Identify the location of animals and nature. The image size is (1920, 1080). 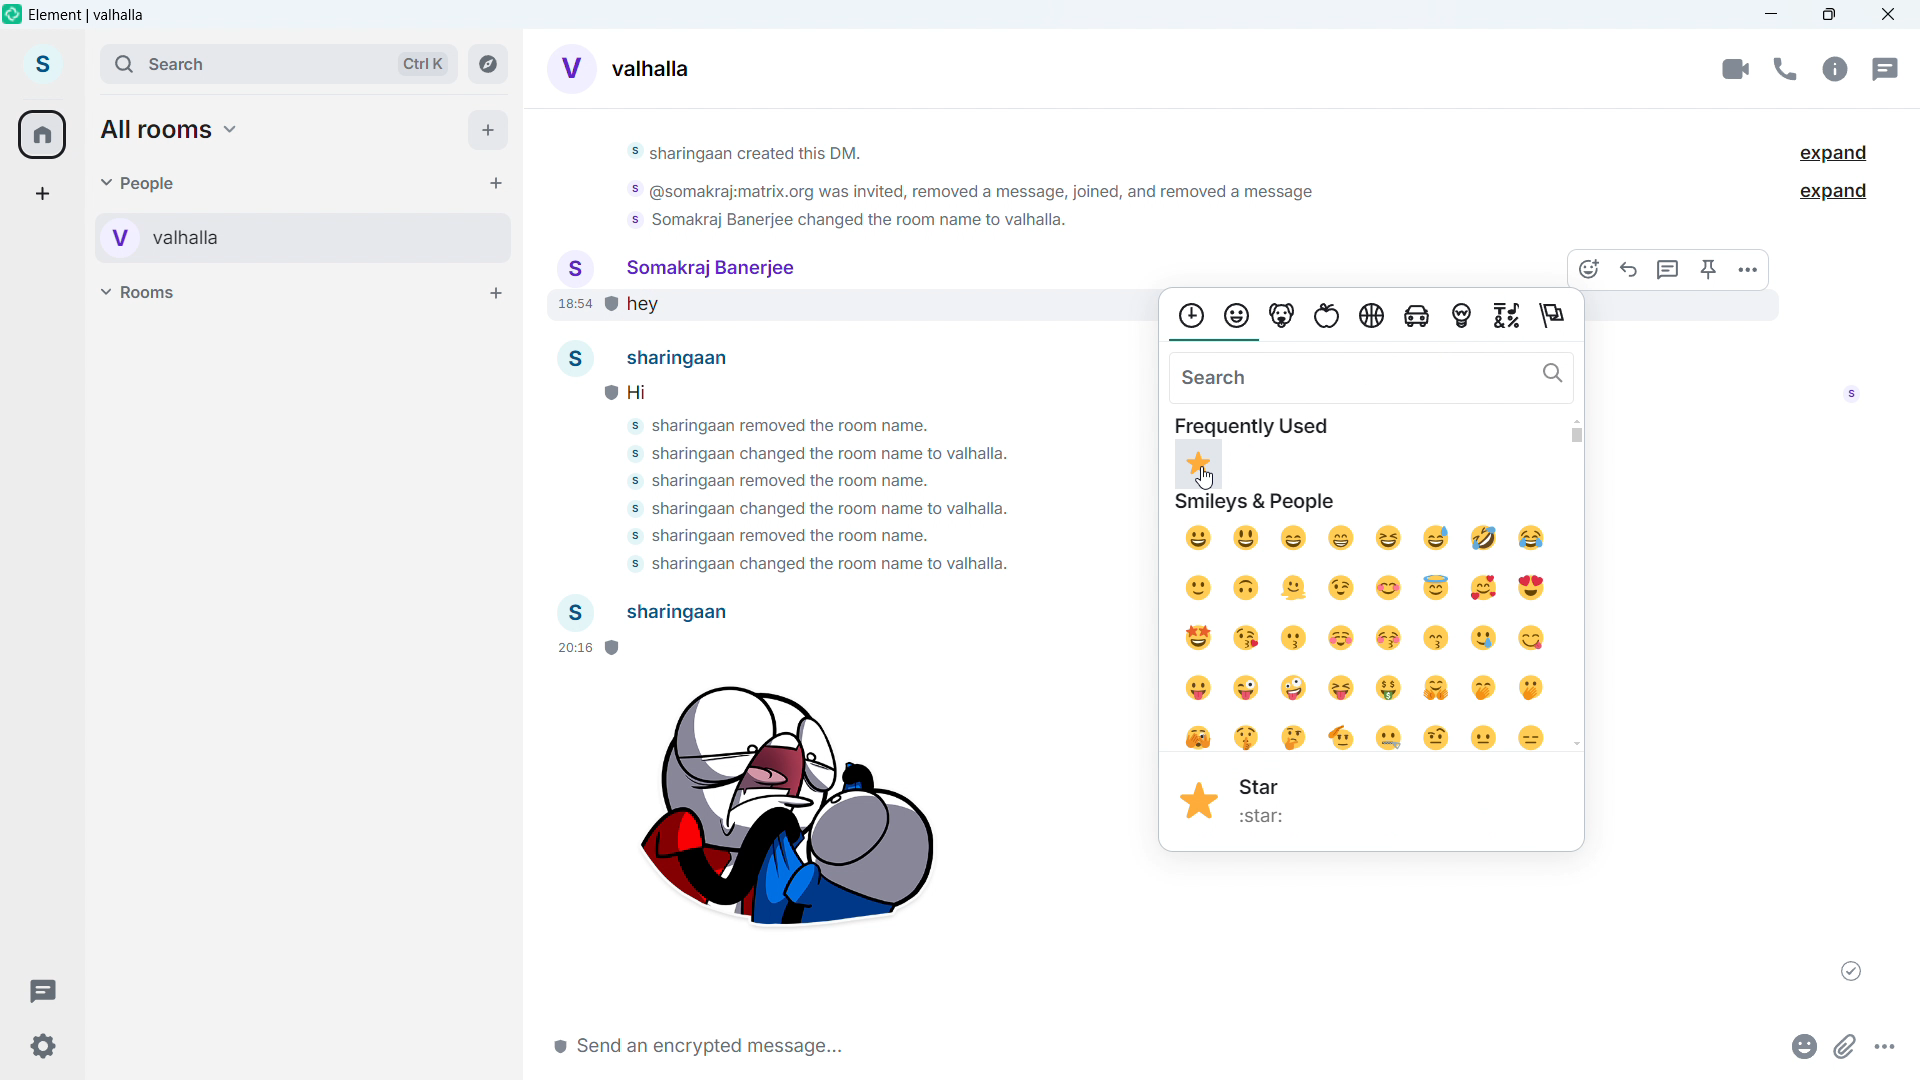
(1285, 316).